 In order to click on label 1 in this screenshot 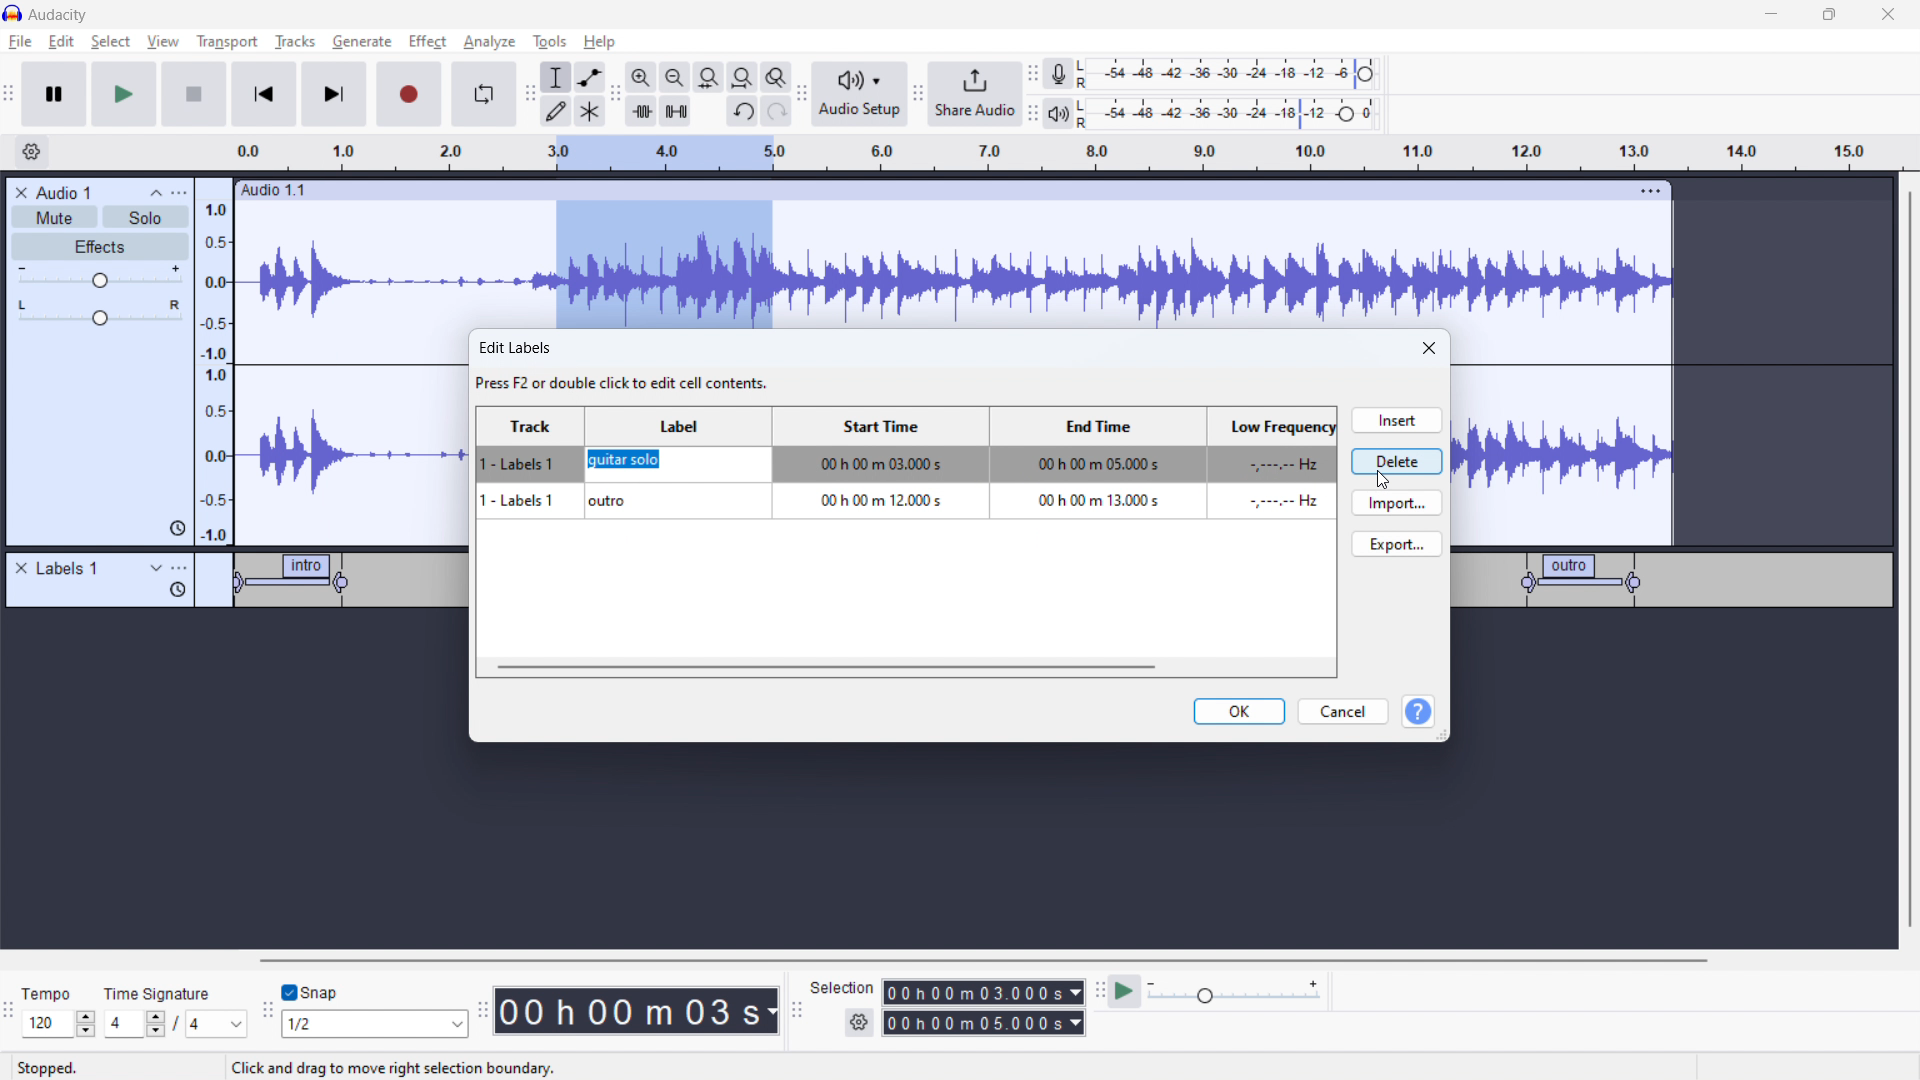, I will do `click(296, 583)`.